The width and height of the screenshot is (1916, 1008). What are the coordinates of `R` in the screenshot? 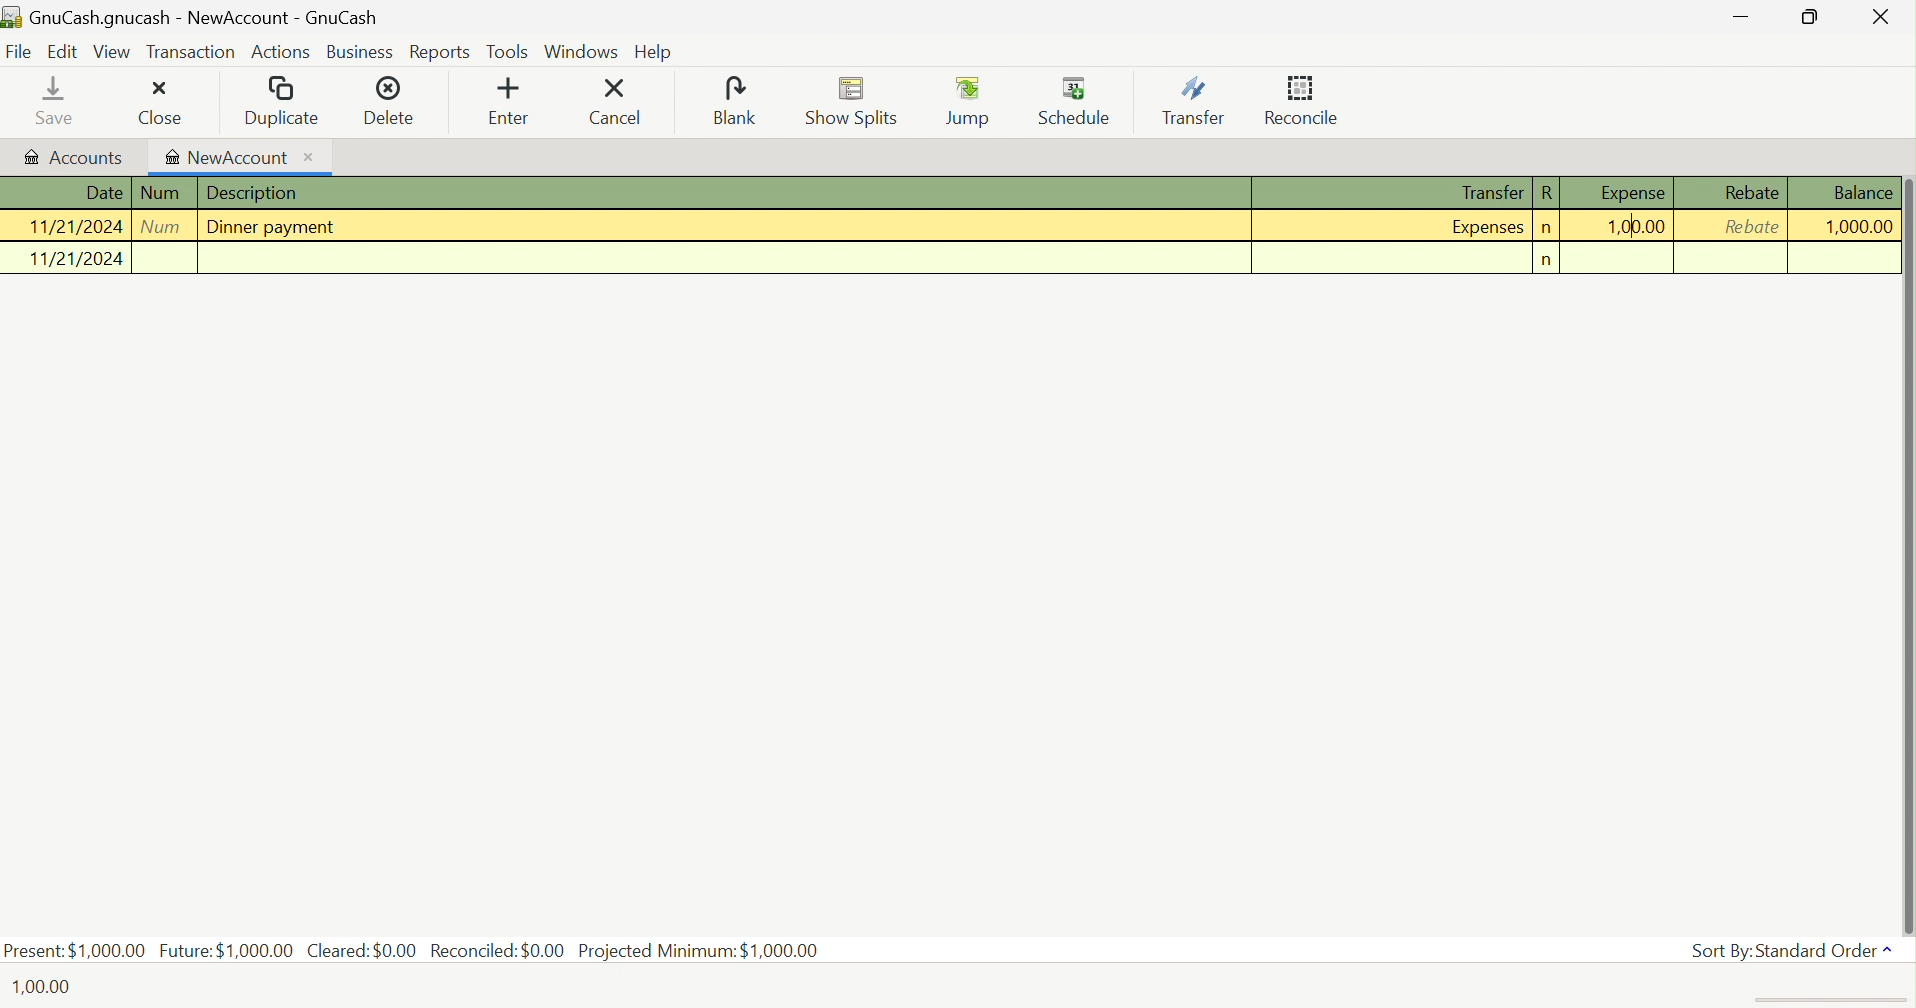 It's located at (1547, 194).